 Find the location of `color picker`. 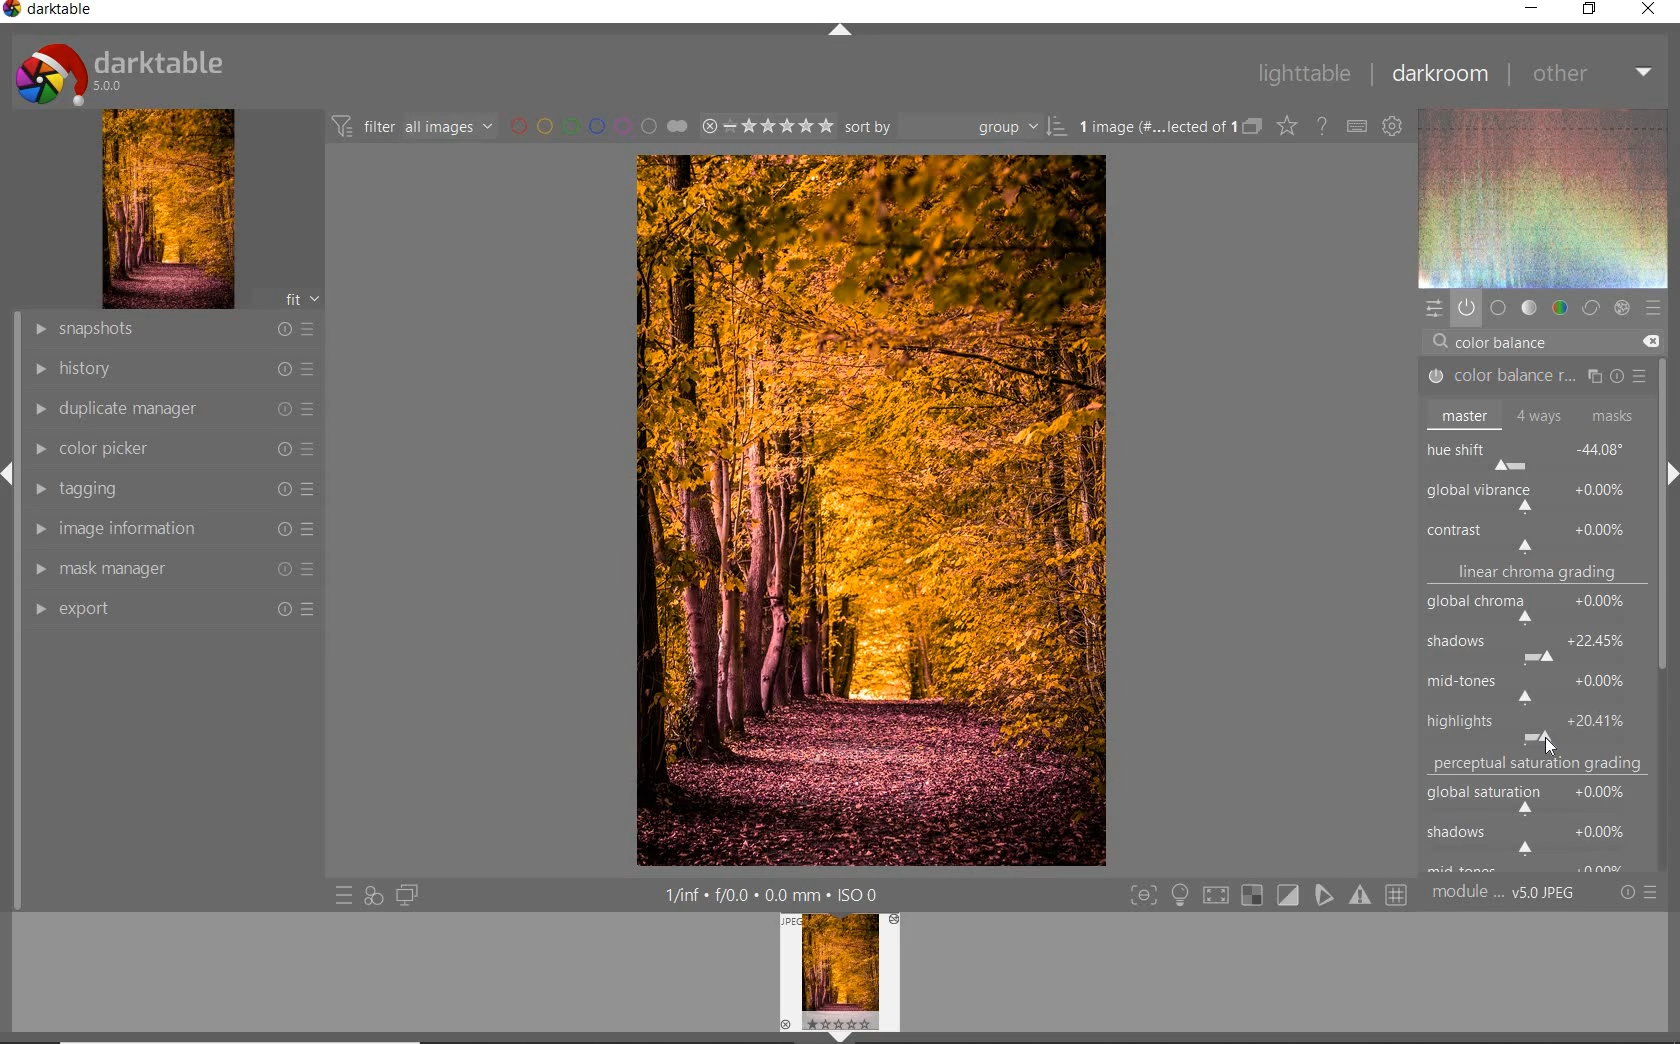

color picker is located at coordinates (173, 450).